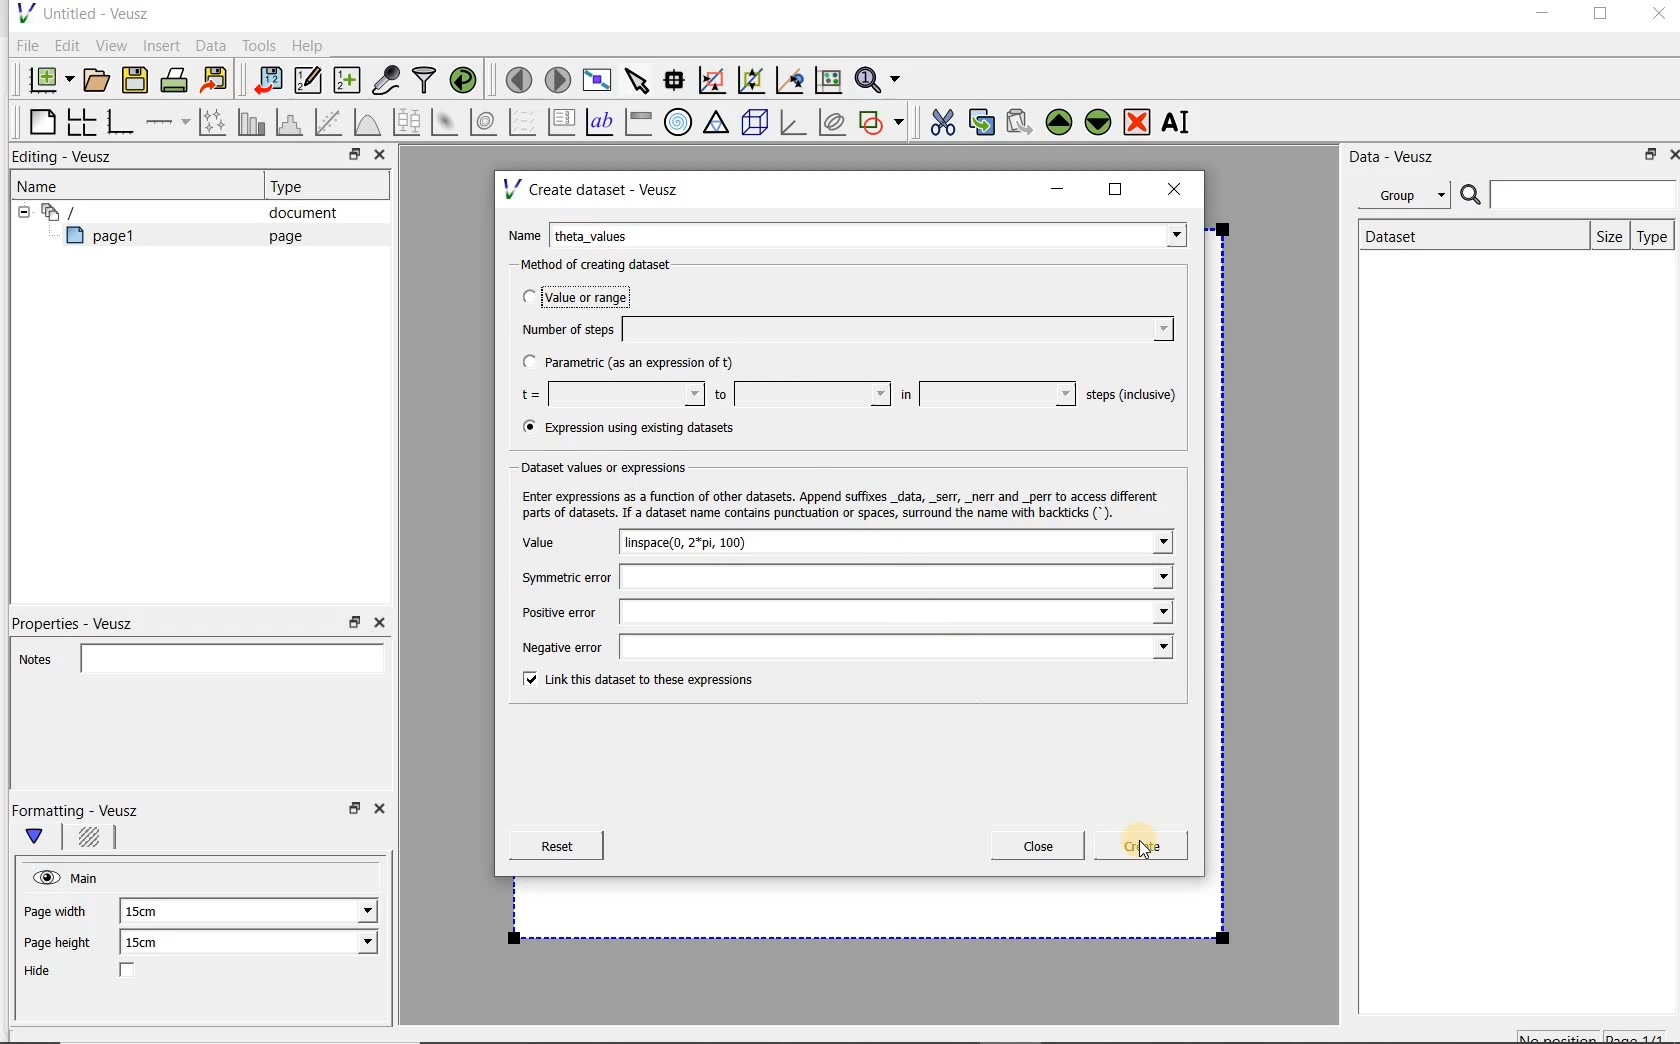 The image size is (1680, 1044). Describe the element at coordinates (841, 329) in the screenshot. I see `Number of steps` at that location.